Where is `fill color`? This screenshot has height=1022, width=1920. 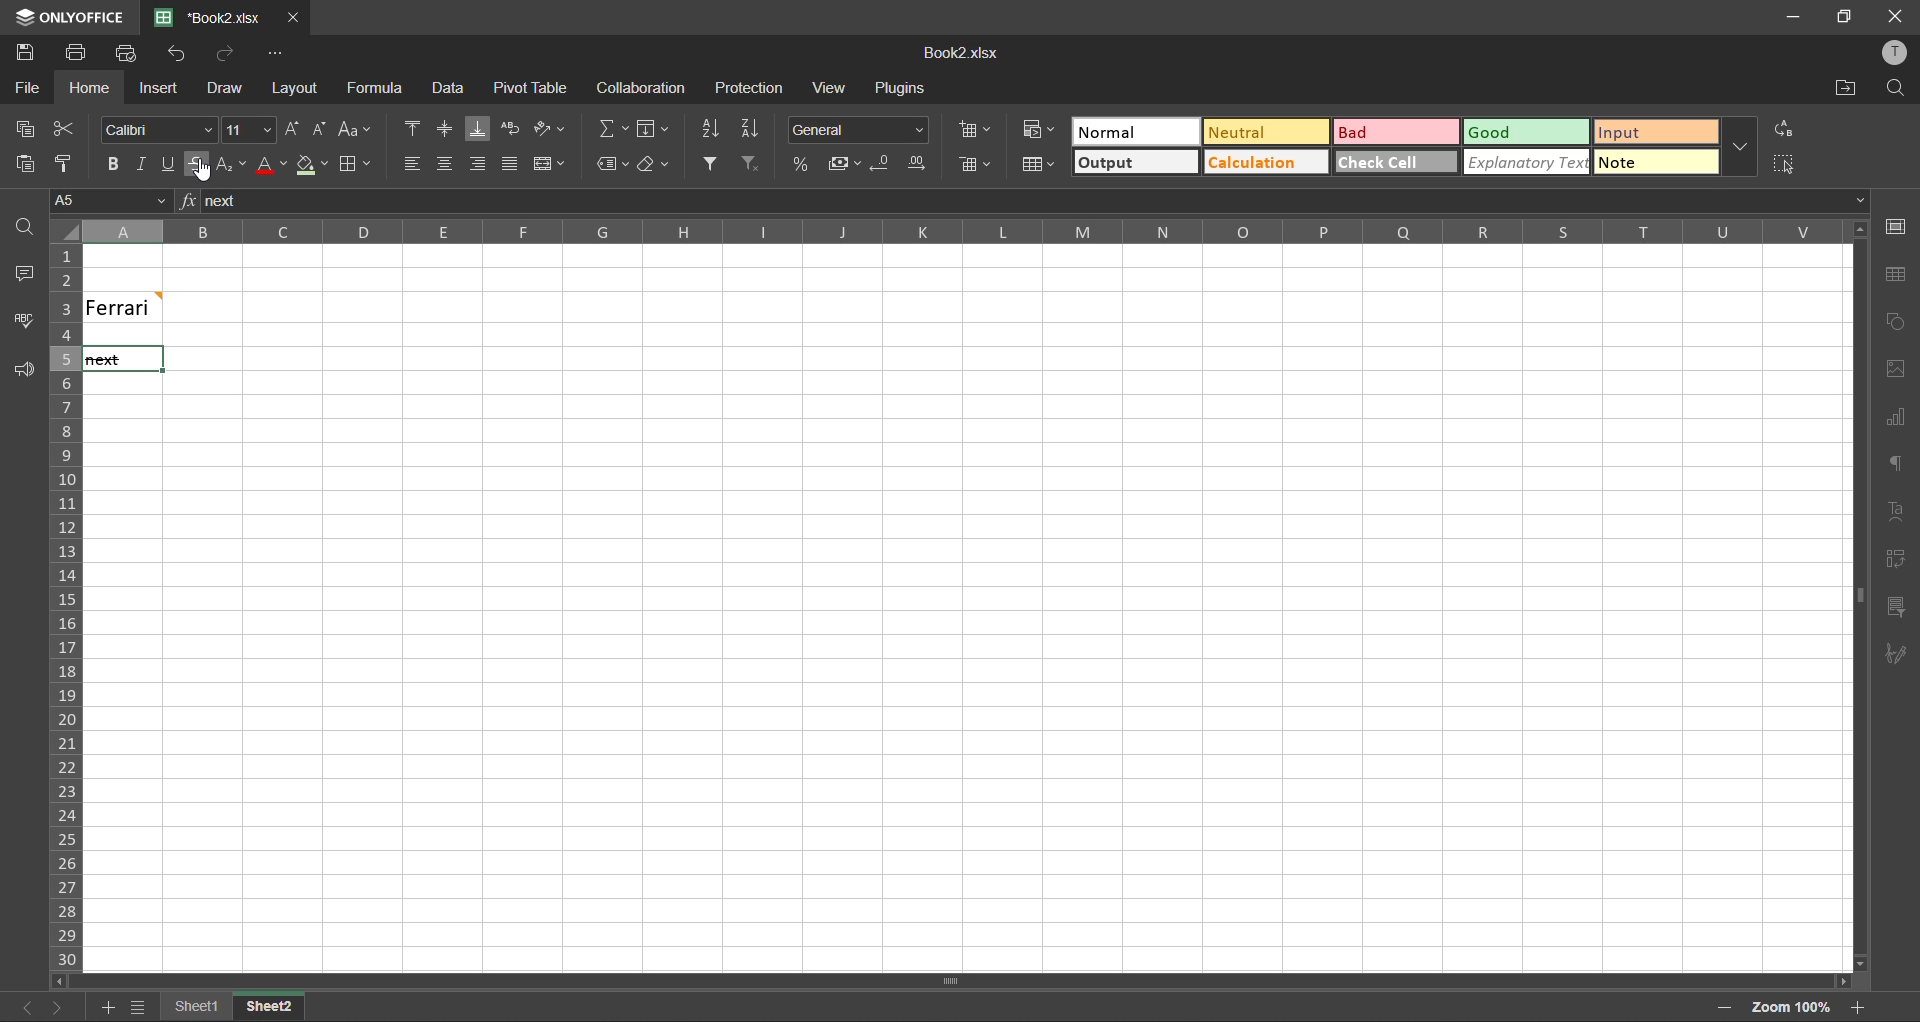 fill color is located at coordinates (311, 163).